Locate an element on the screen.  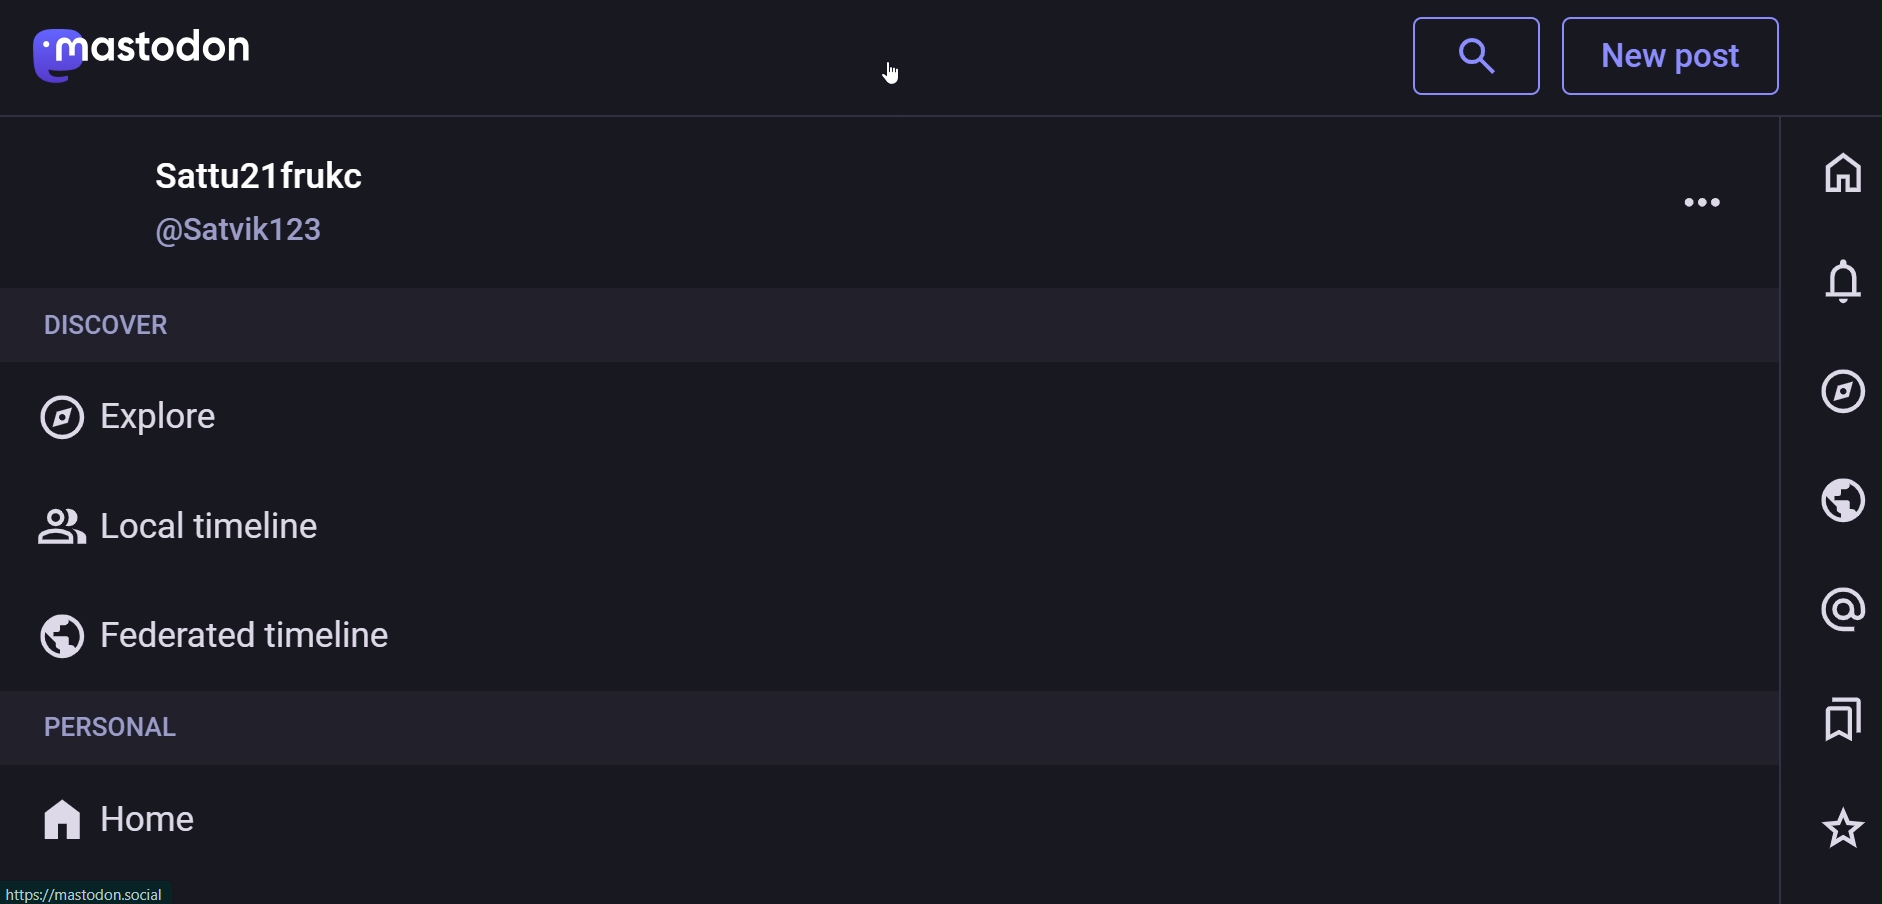
bookmark is located at coordinates (1838, 721).